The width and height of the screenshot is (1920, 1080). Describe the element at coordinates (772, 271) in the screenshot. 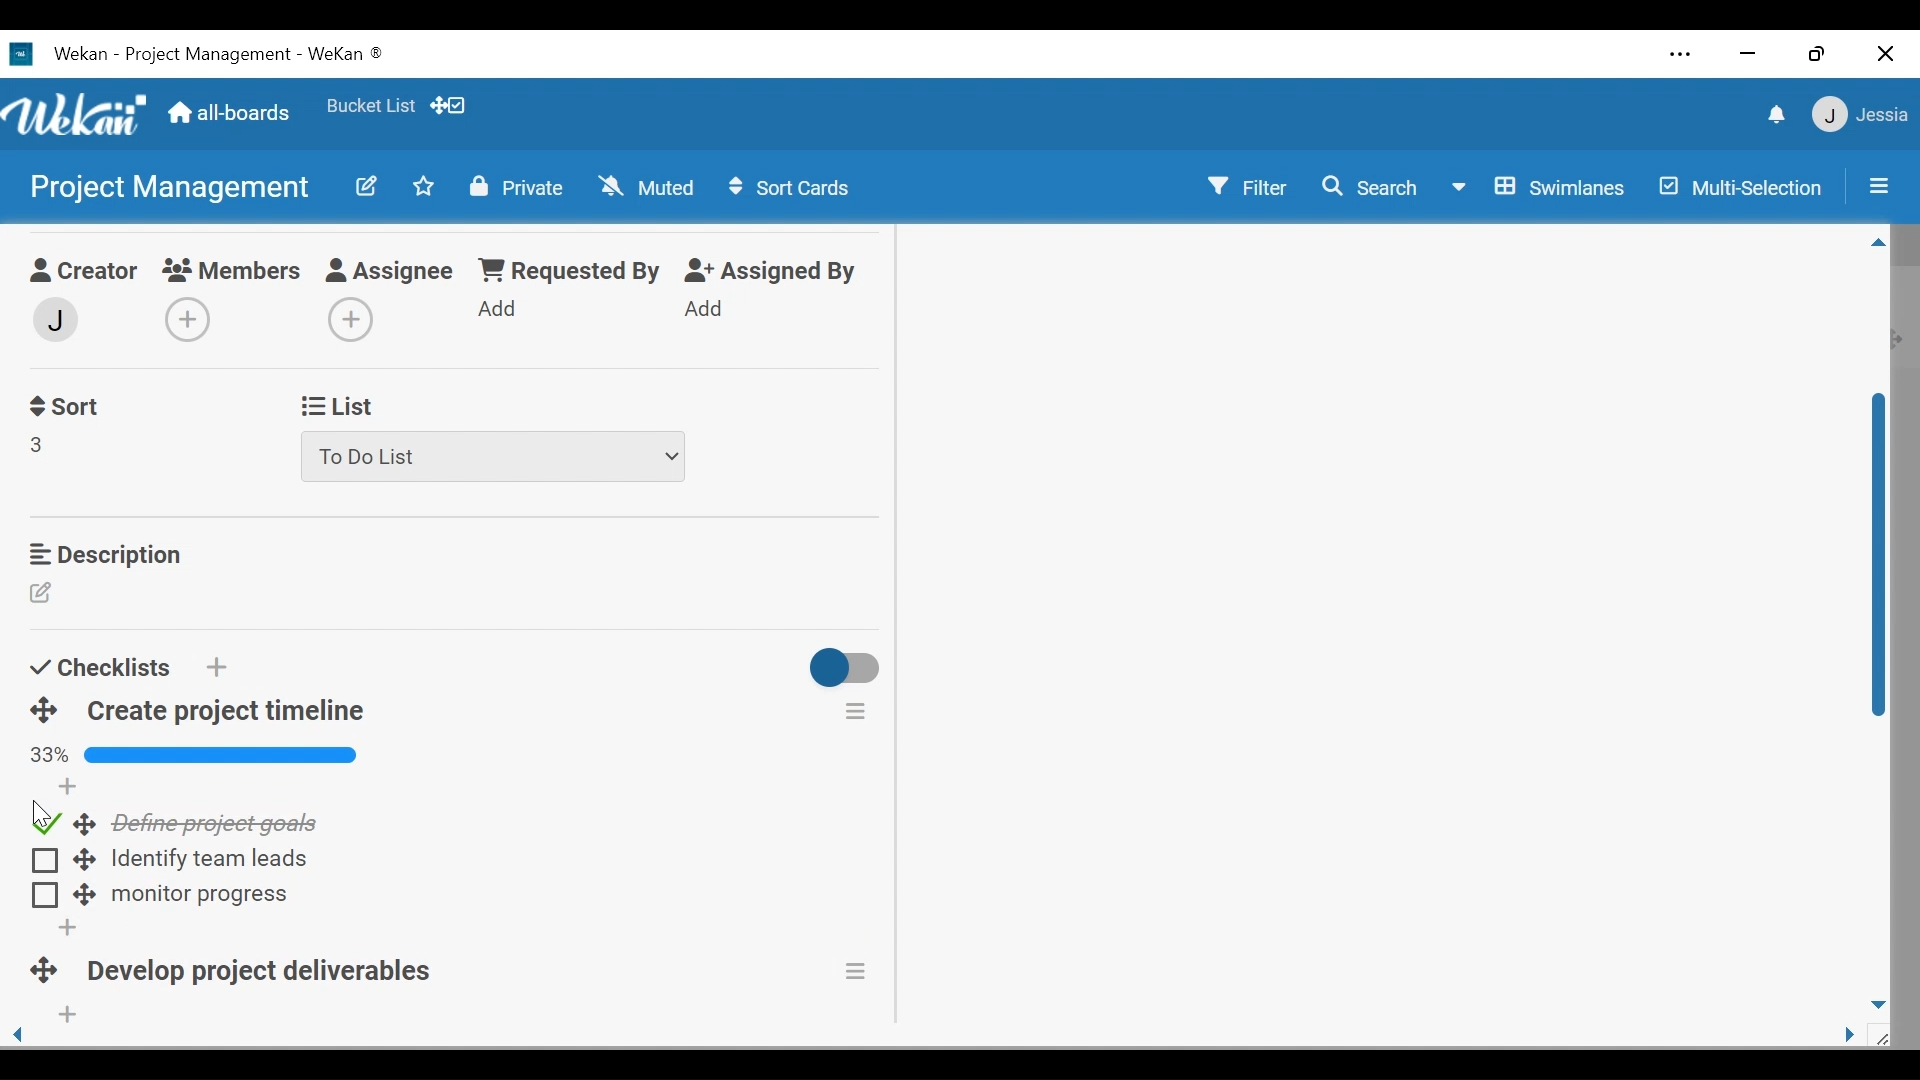

I see `Assigned By` at that location.